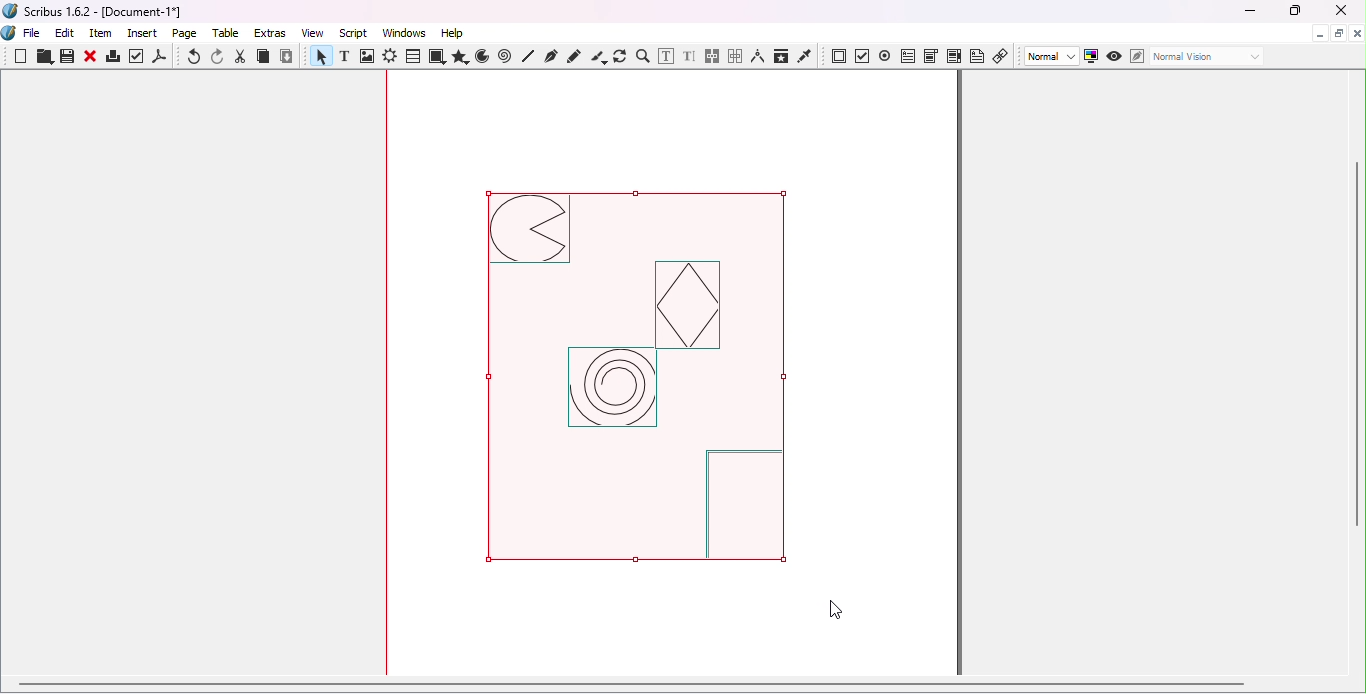 The height and width of the screenshot is (694, 1366). Describe the element at coordinates (458, 57) in the screenshot. I see `Polygon` at that location.